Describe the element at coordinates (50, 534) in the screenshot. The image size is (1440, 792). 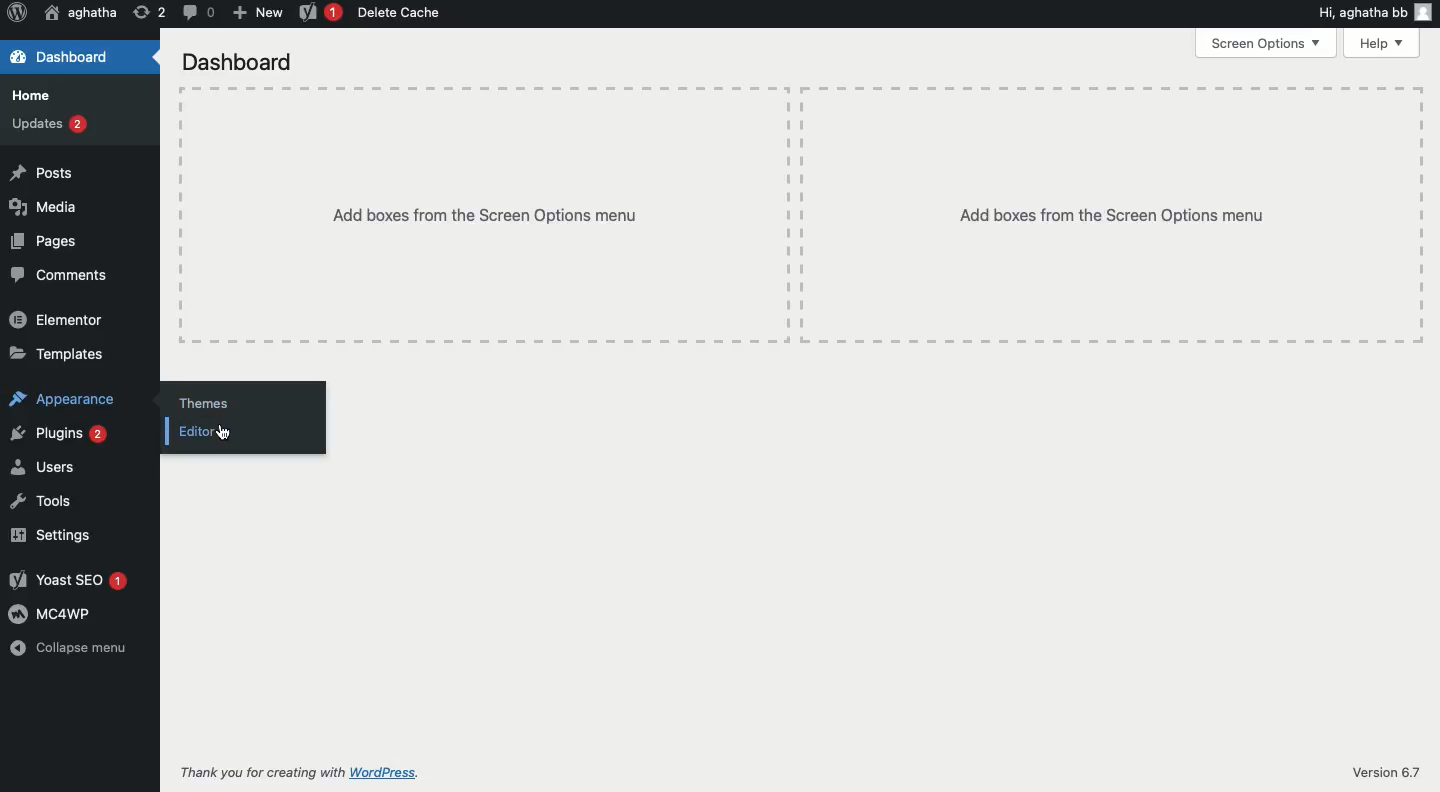
I see `Settings` at that location.